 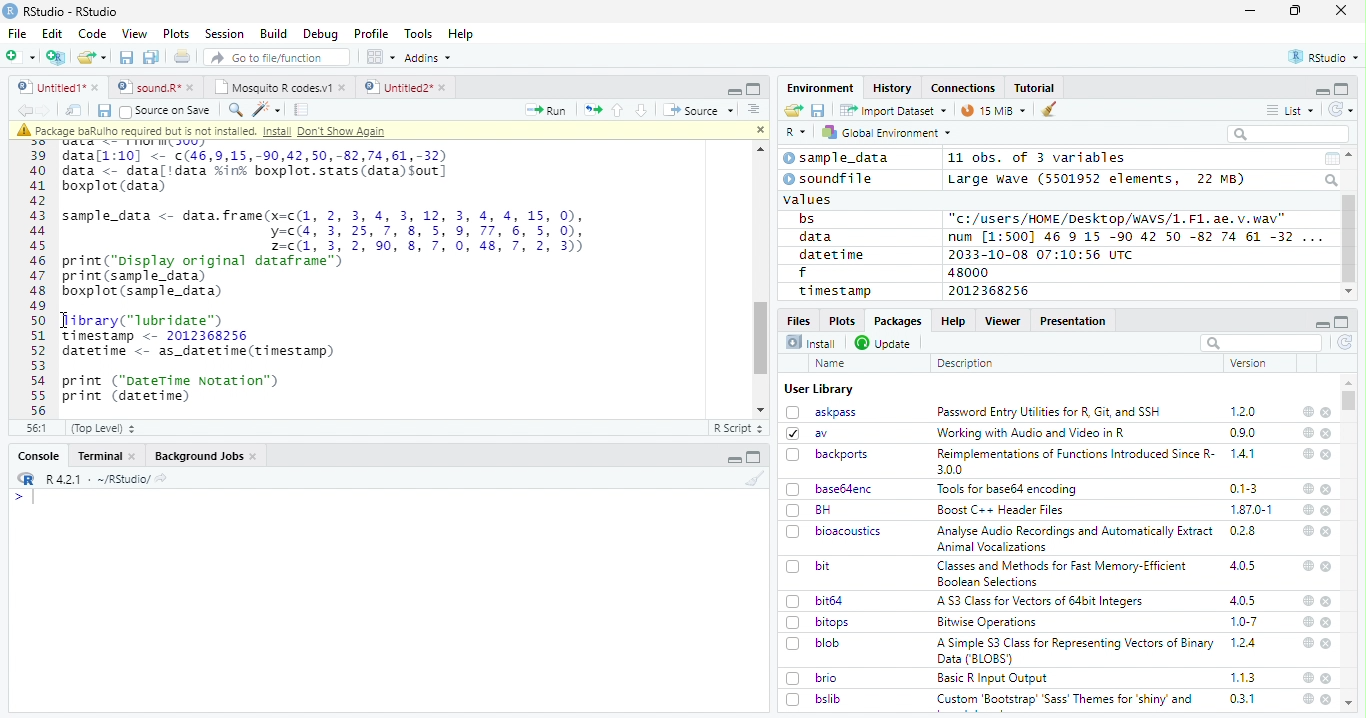 What do you see at coordinates (830, 488) in the screenshot?
I see `base64enc` at bounding box center [830, 488].